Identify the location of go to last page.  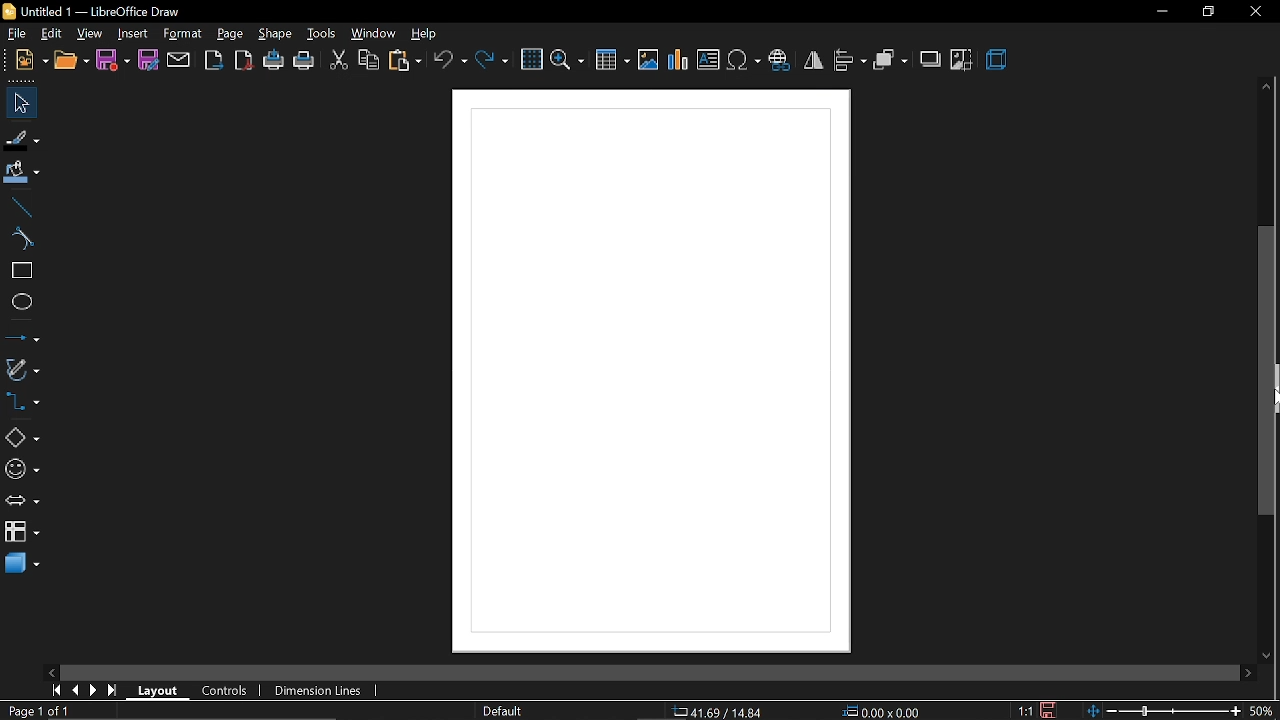
(110, 693).